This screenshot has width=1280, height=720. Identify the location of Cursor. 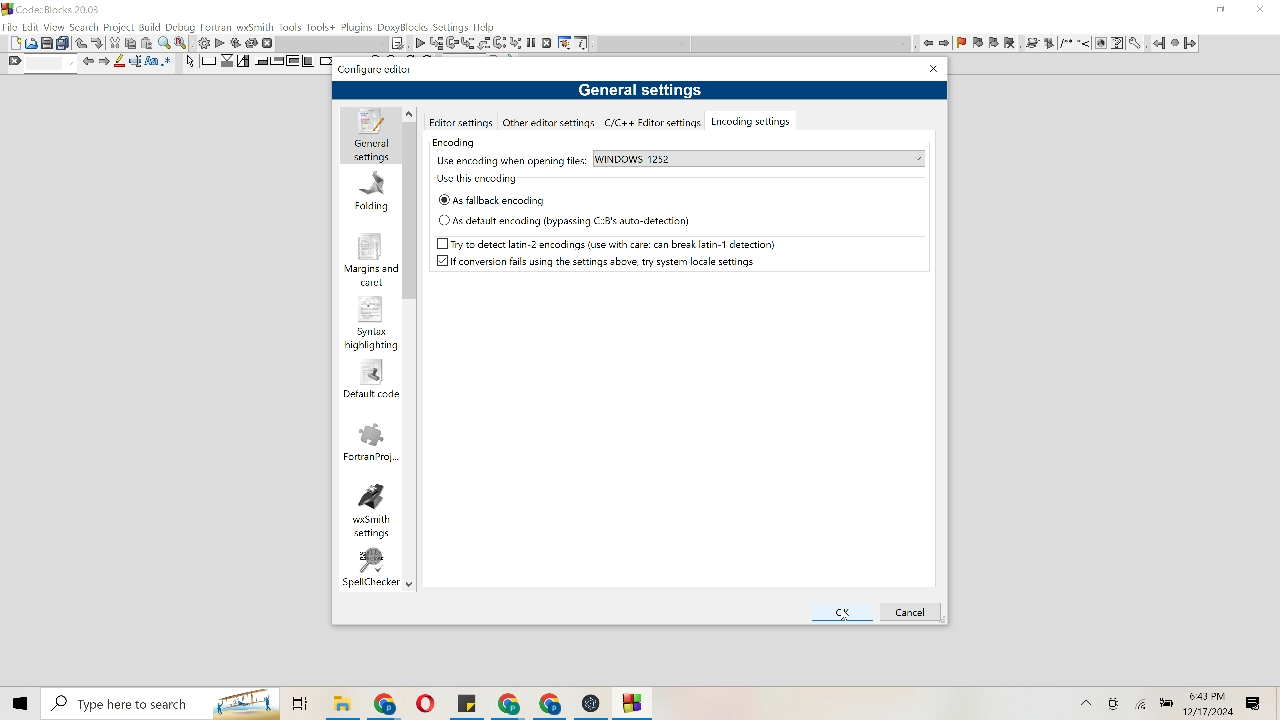
(731, 367).